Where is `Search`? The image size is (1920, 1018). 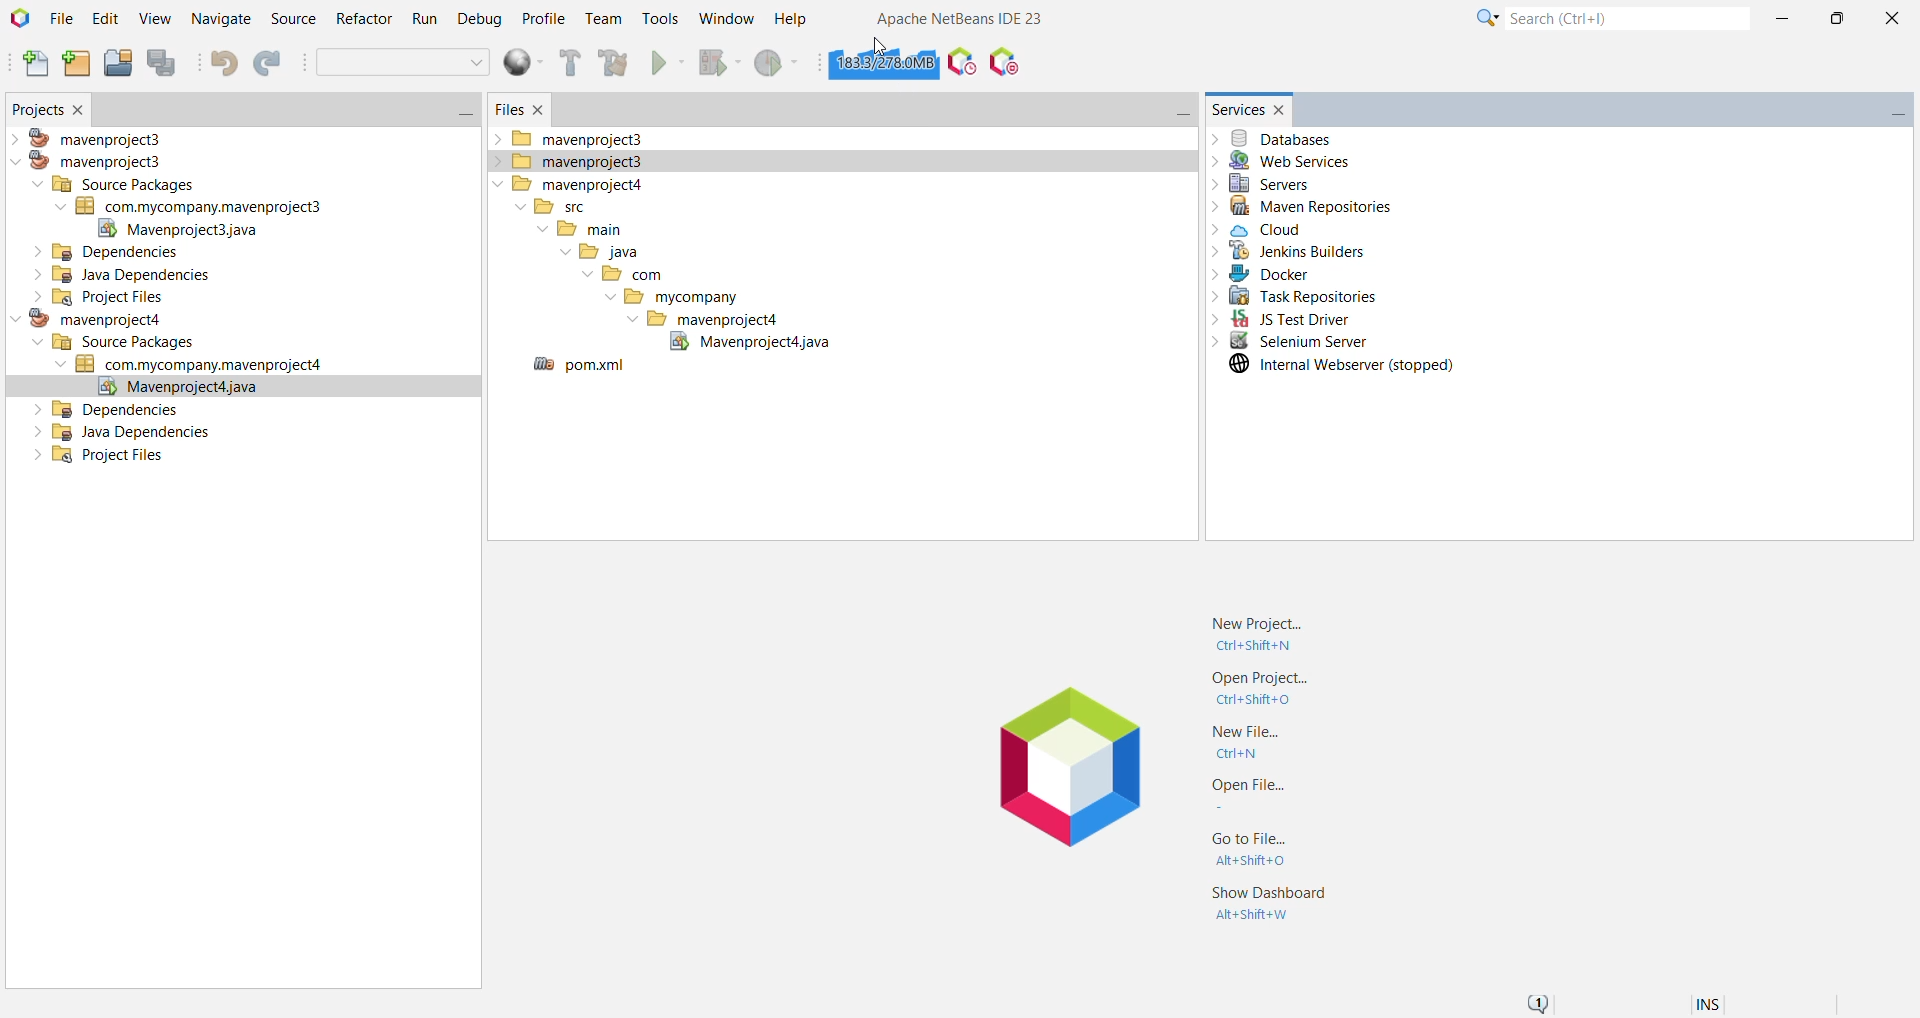
Search is located at coordinates (1625, 20).